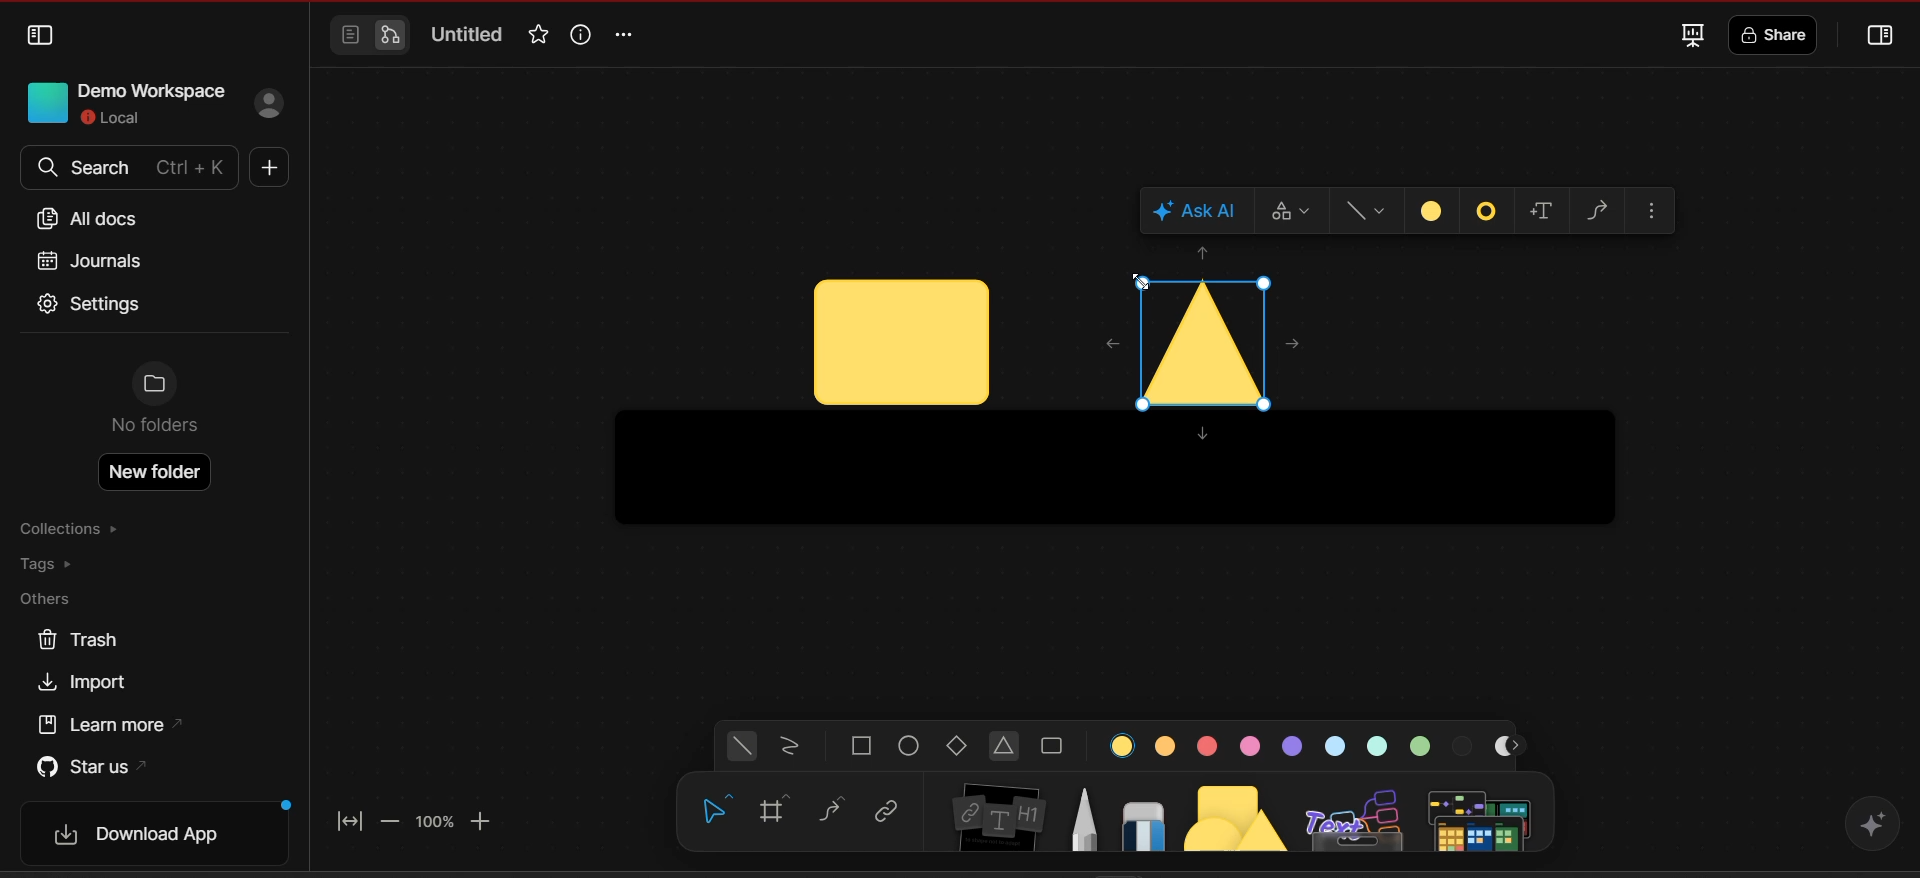 The width and height of the screenshot is (1920, 878). What do you see at coordinates (1655, 211) in the screenshot?
I see `more` at bounding box center [1655, 211].